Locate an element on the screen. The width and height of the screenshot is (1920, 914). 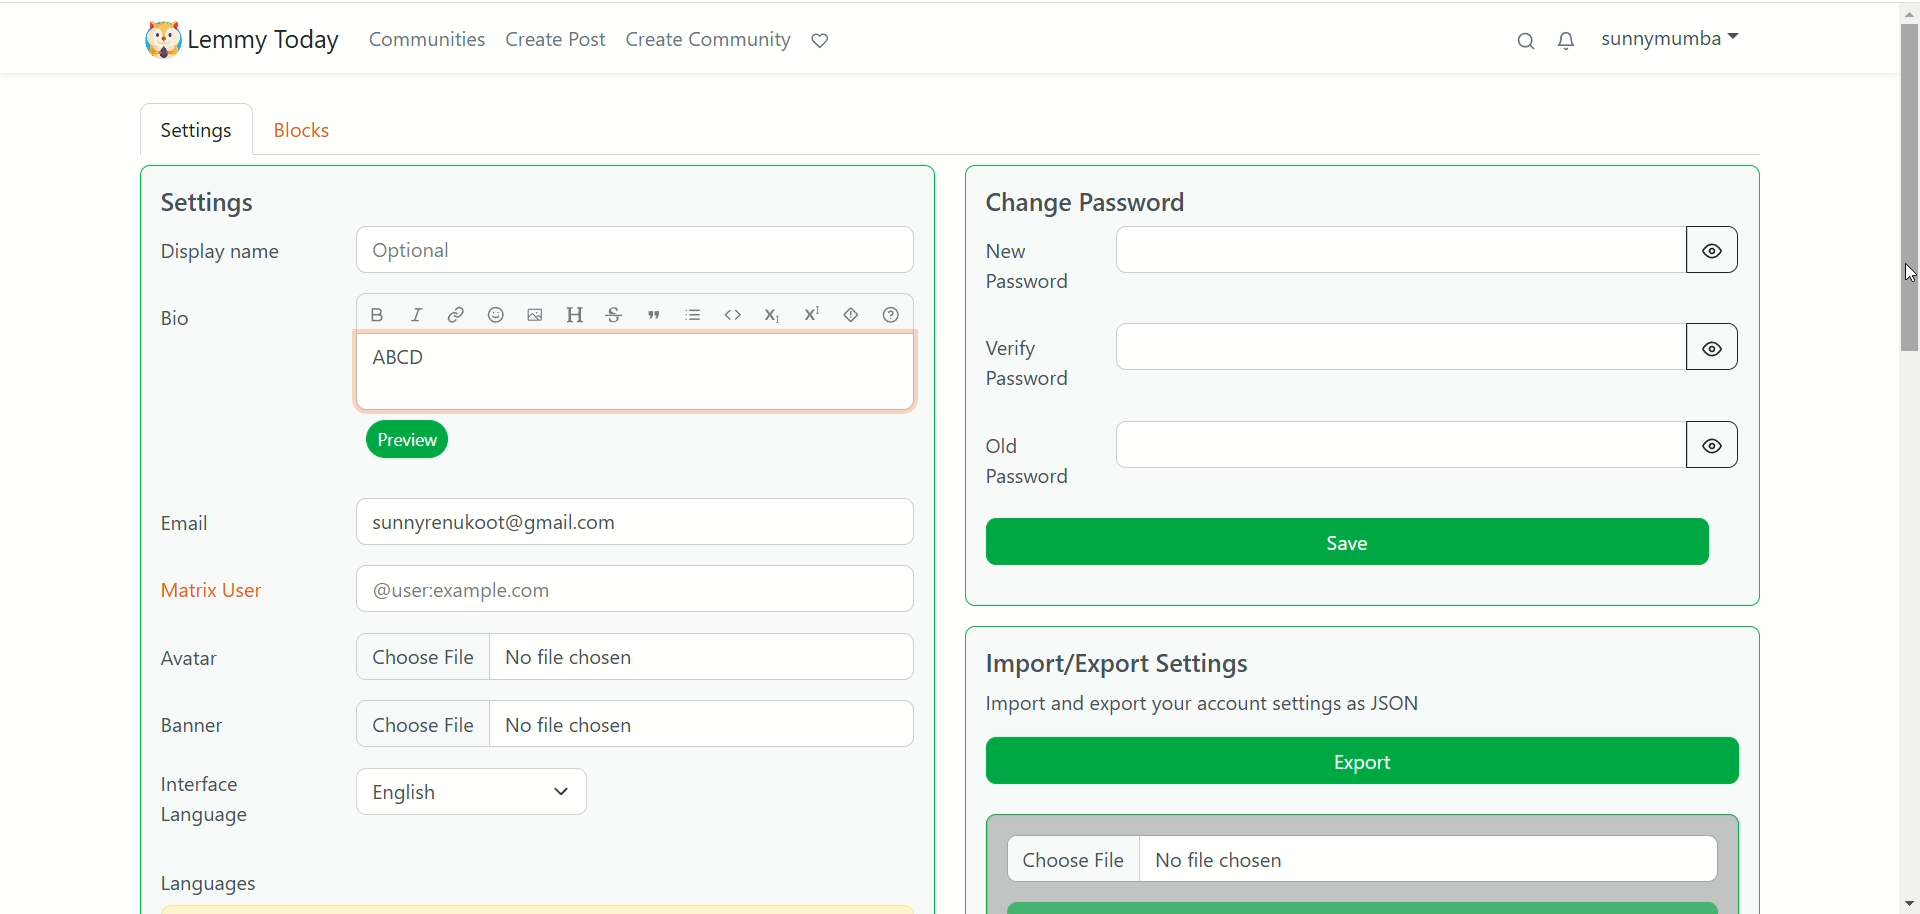
italics is located at coordinates (422, 316).